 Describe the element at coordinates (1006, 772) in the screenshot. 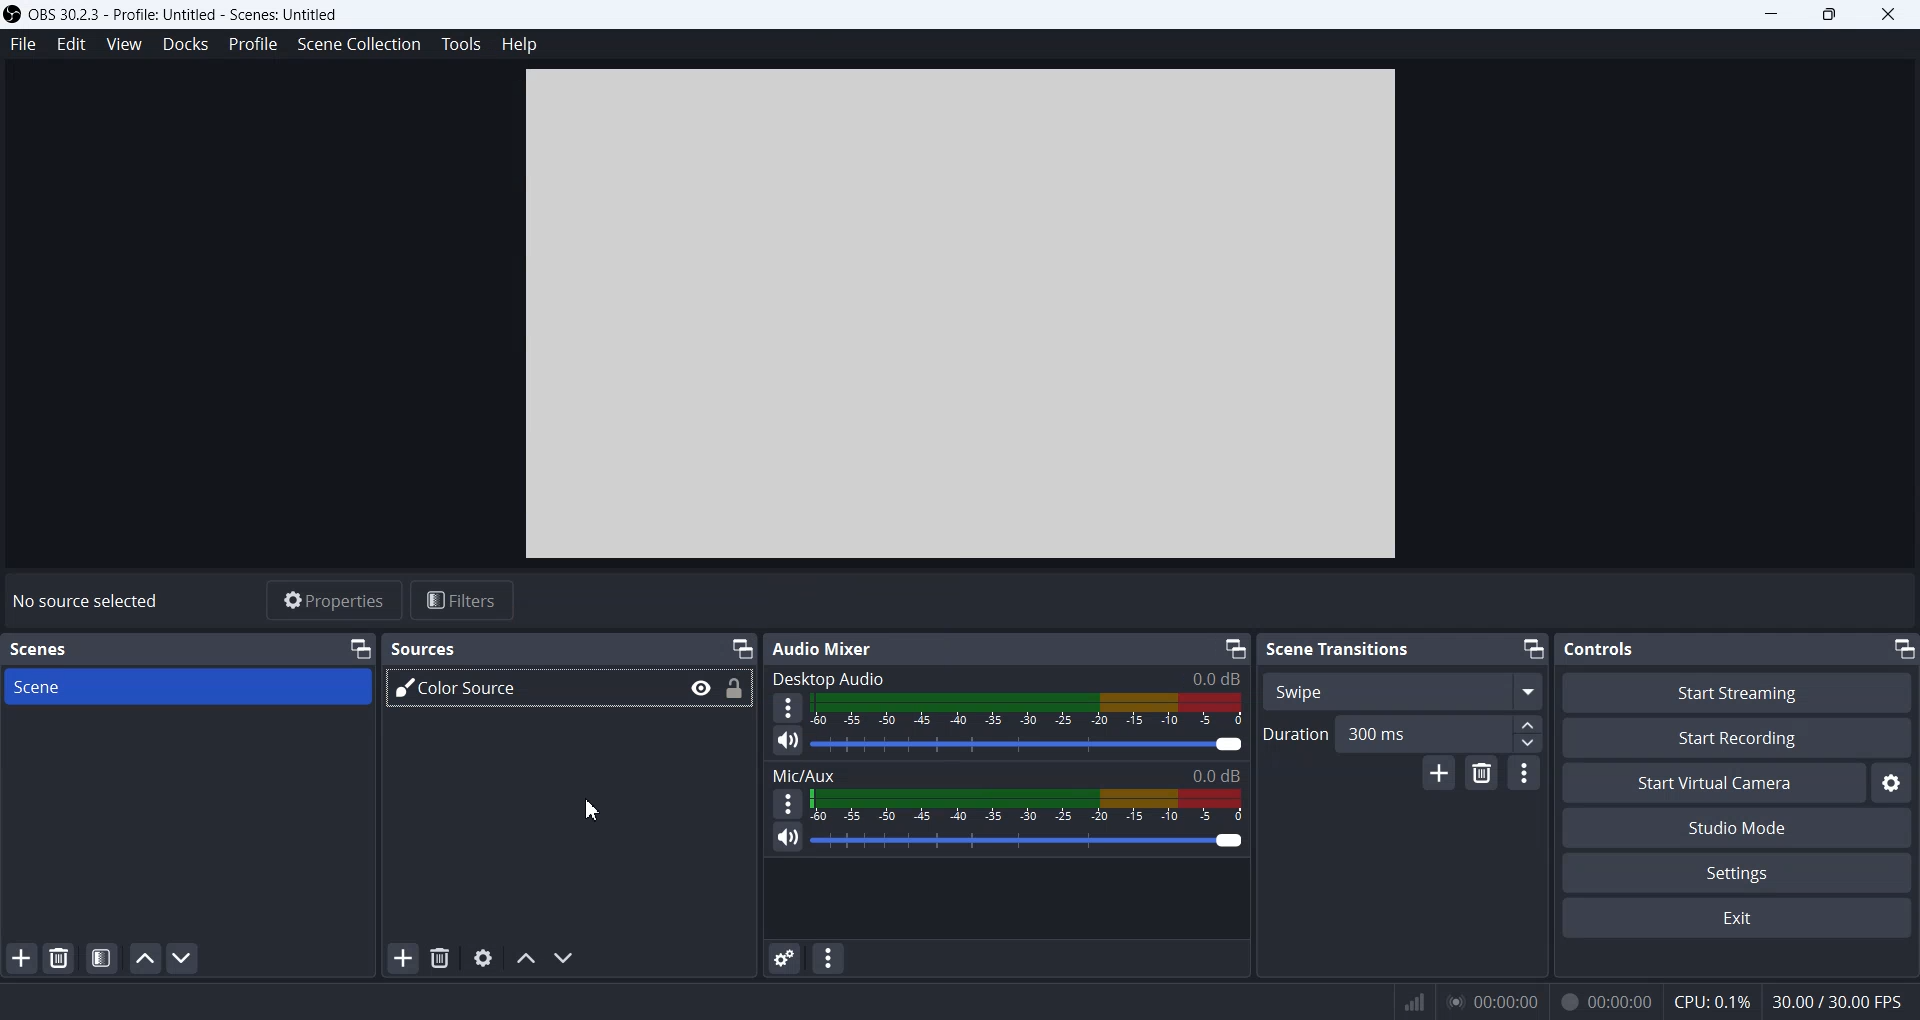

I see `Mic/Aux 0.0dB` at that location.